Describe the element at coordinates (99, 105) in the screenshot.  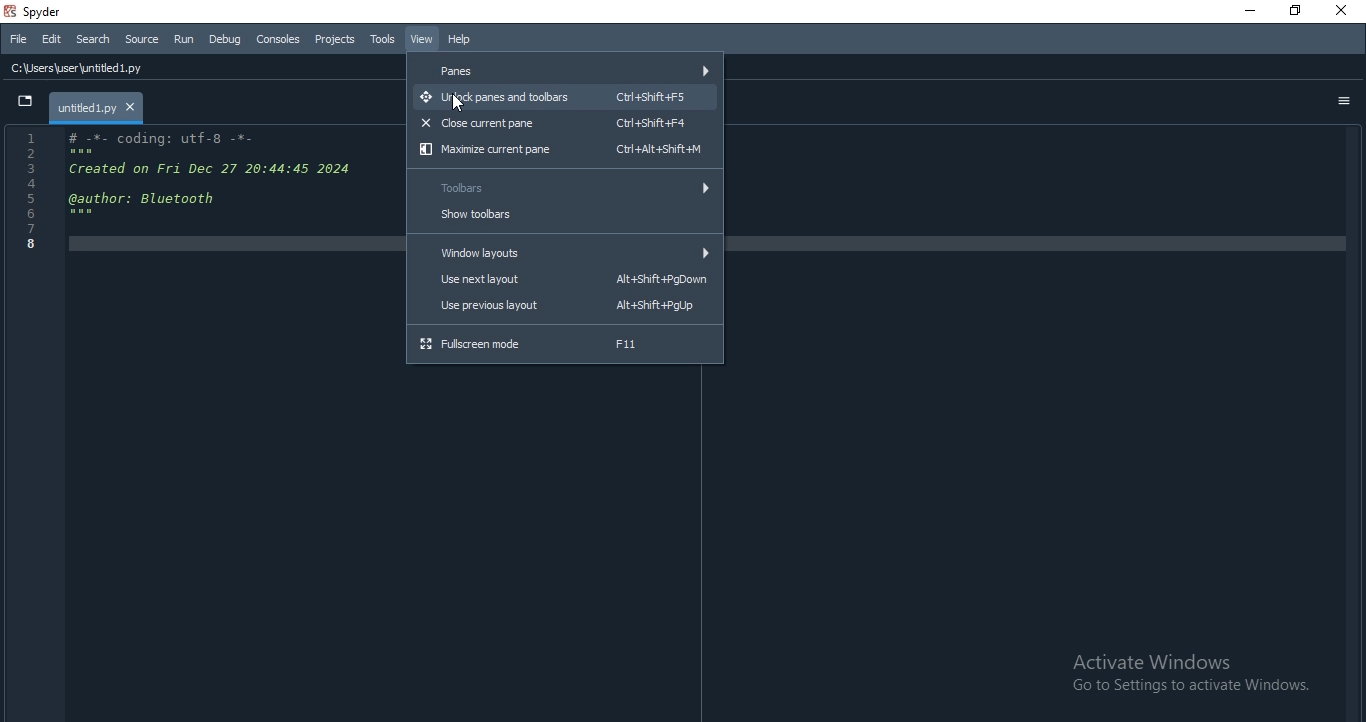
I see `untitled.py` at that location.